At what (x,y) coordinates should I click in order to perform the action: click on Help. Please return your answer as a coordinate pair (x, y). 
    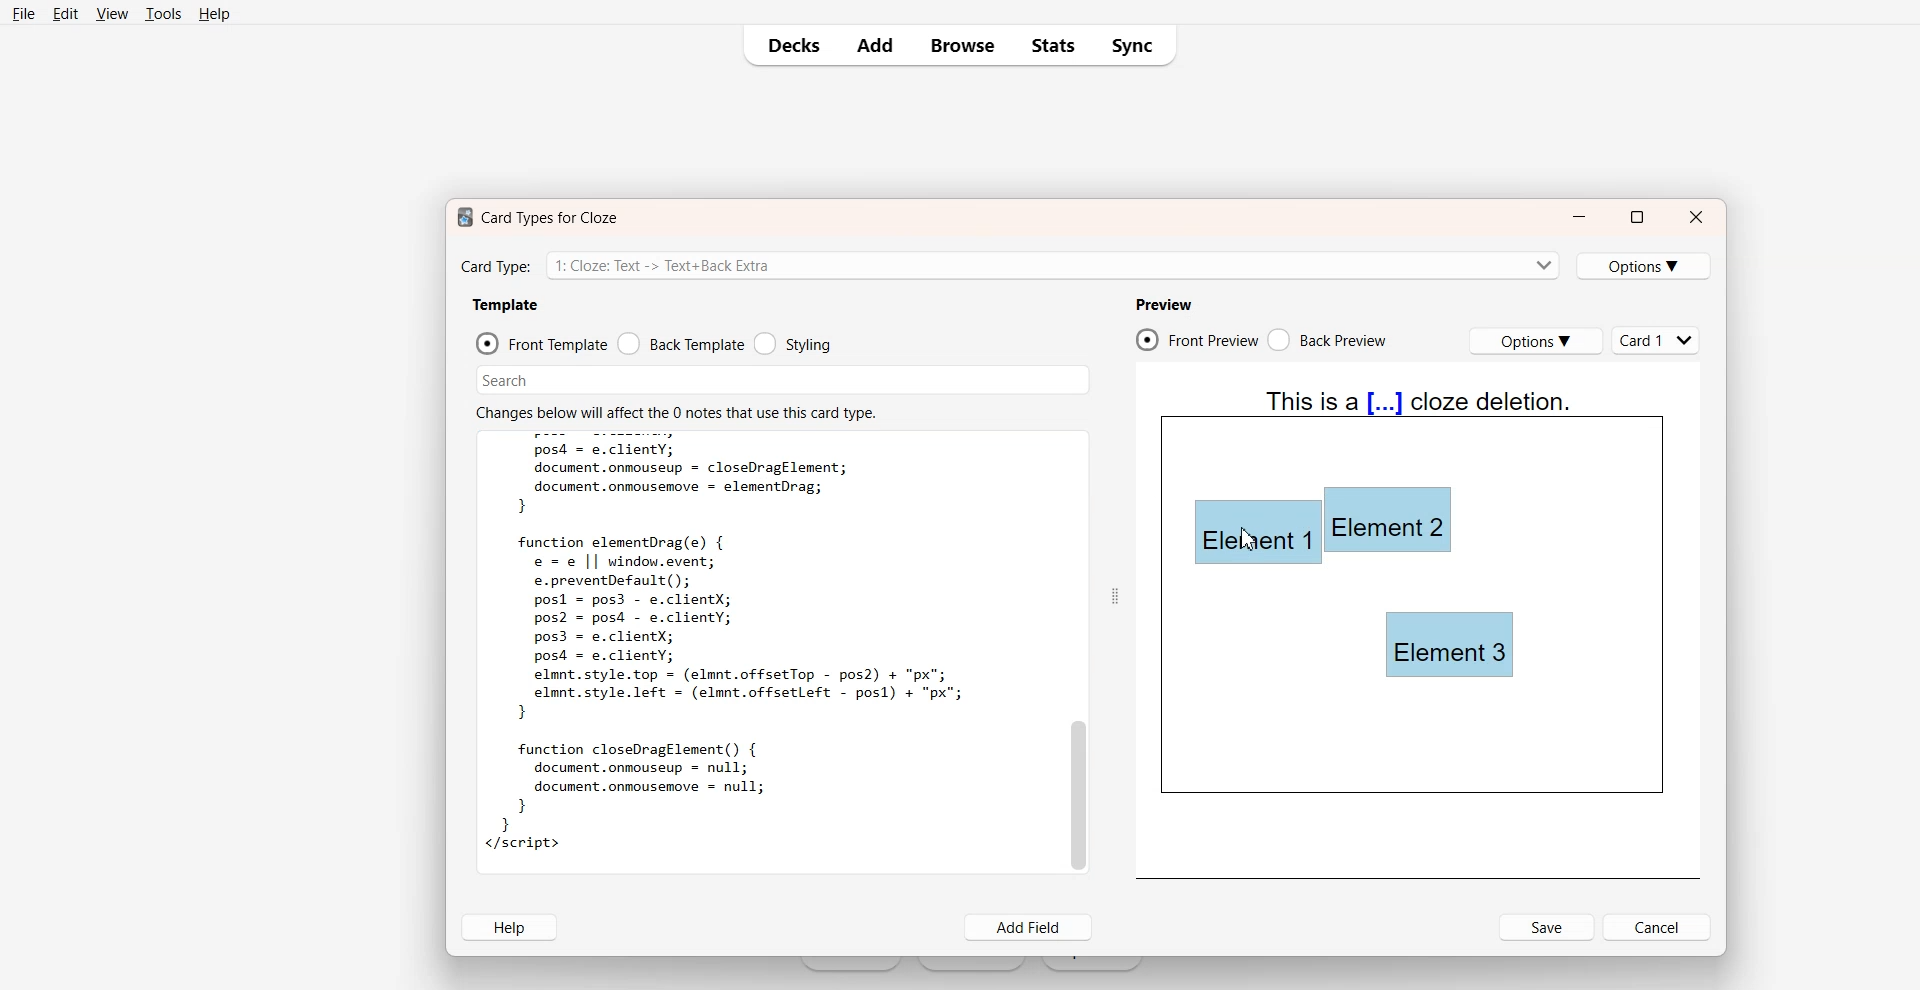
    Looking at the image, I should click on (213, 13).